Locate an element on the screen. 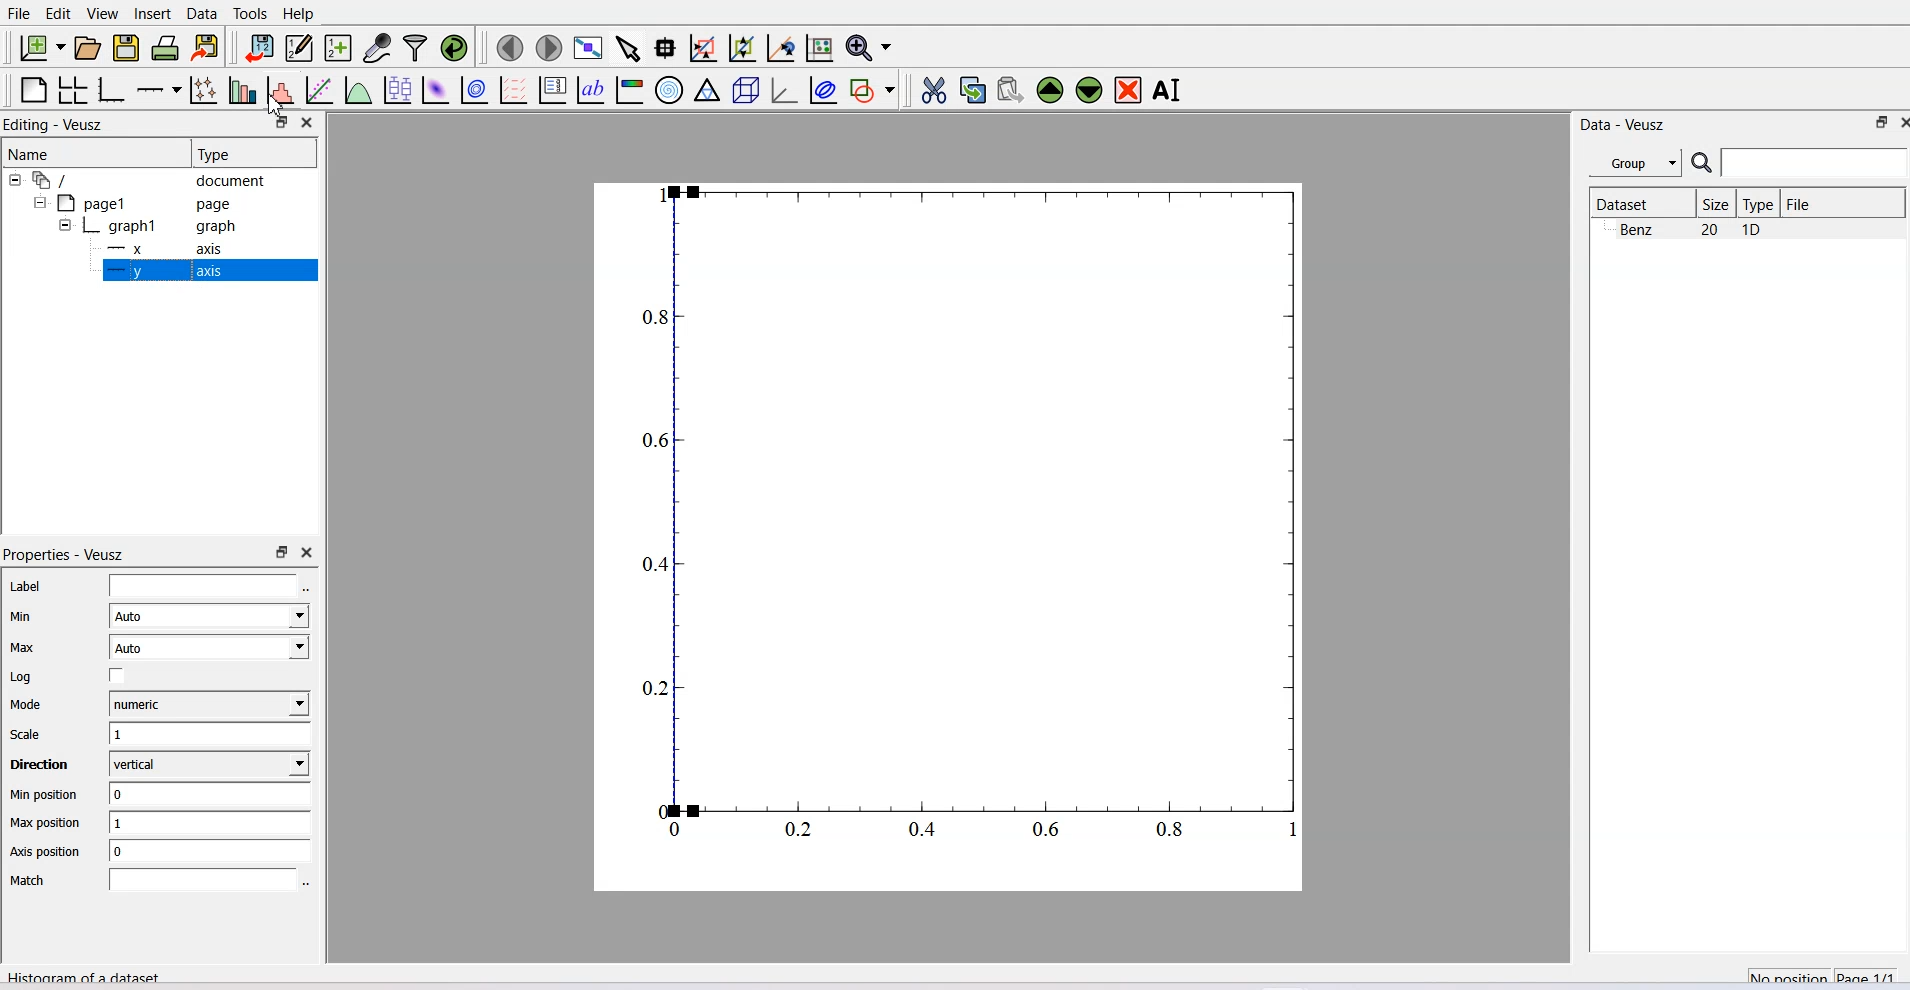 Image resolution: width=1910 pixels, height=990 pixels. Move the selected widget down is located at coordinates (1088, 91).